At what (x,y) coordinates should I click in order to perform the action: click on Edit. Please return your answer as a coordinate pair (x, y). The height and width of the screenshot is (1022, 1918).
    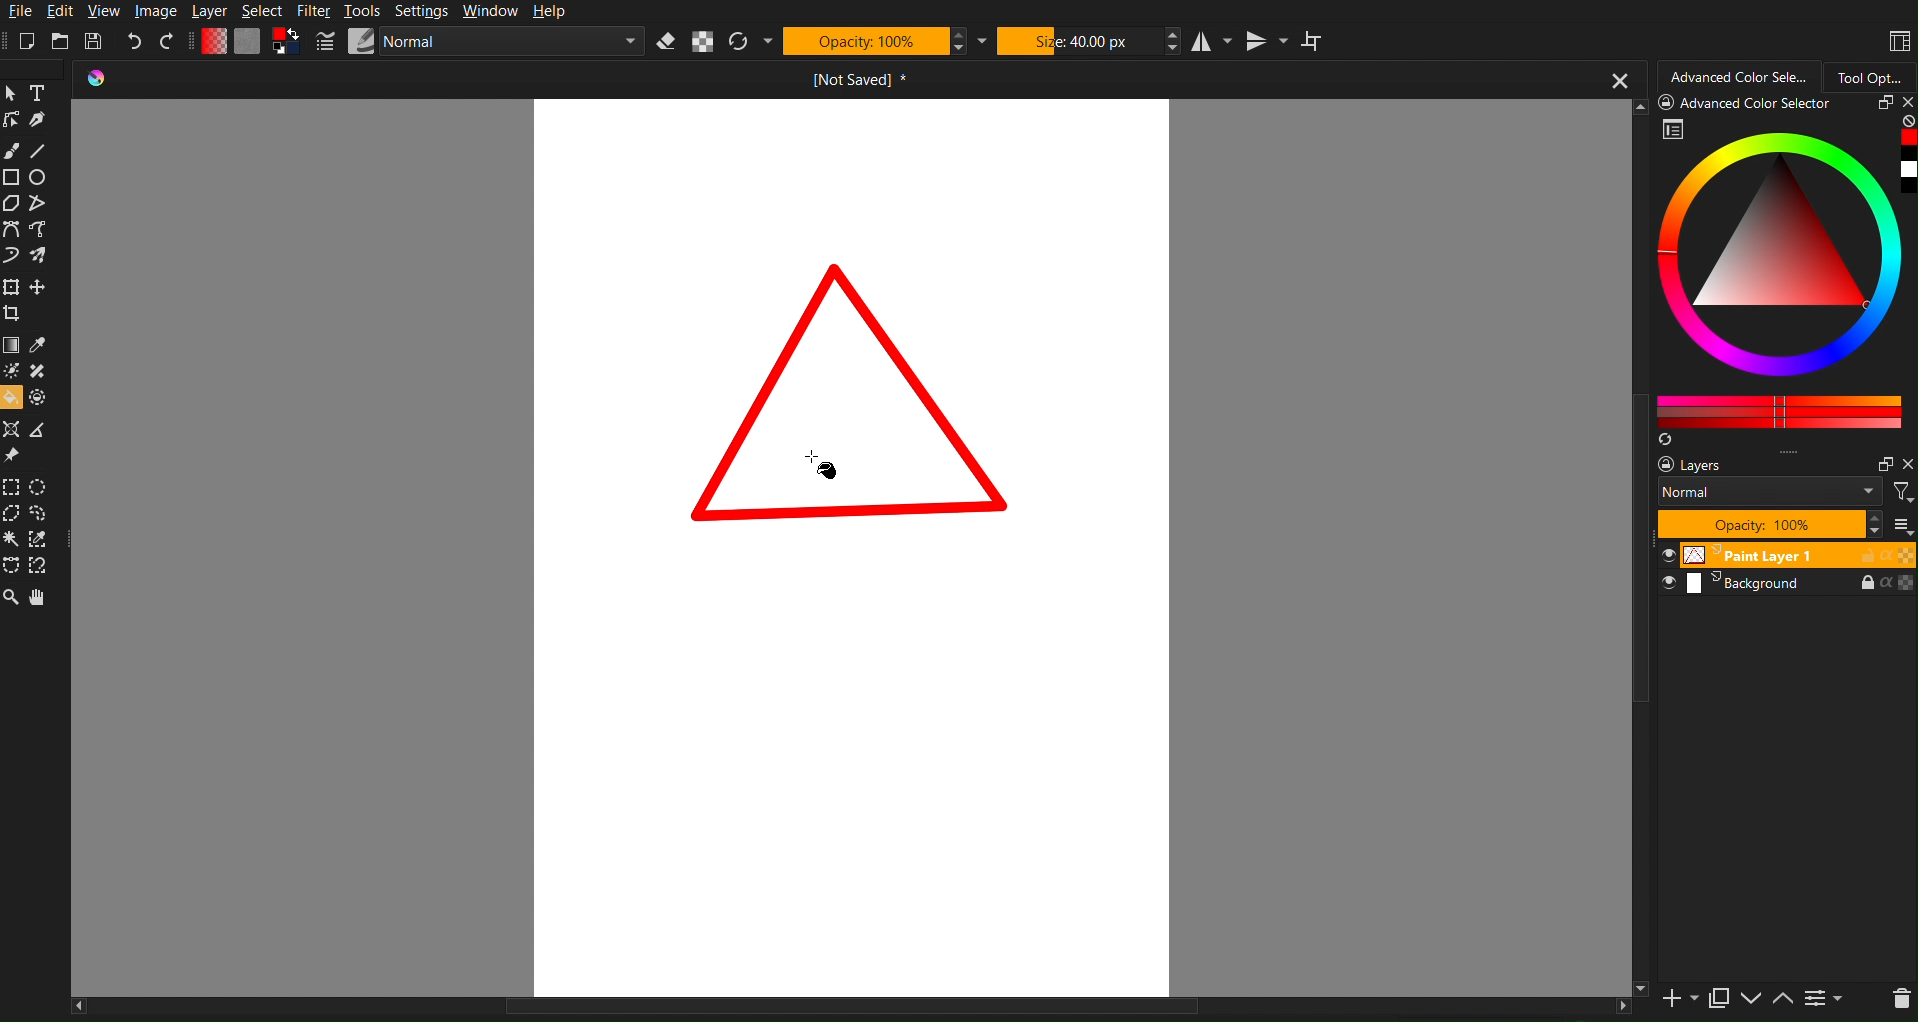
    Looking at the image, I should click on (63, 12).